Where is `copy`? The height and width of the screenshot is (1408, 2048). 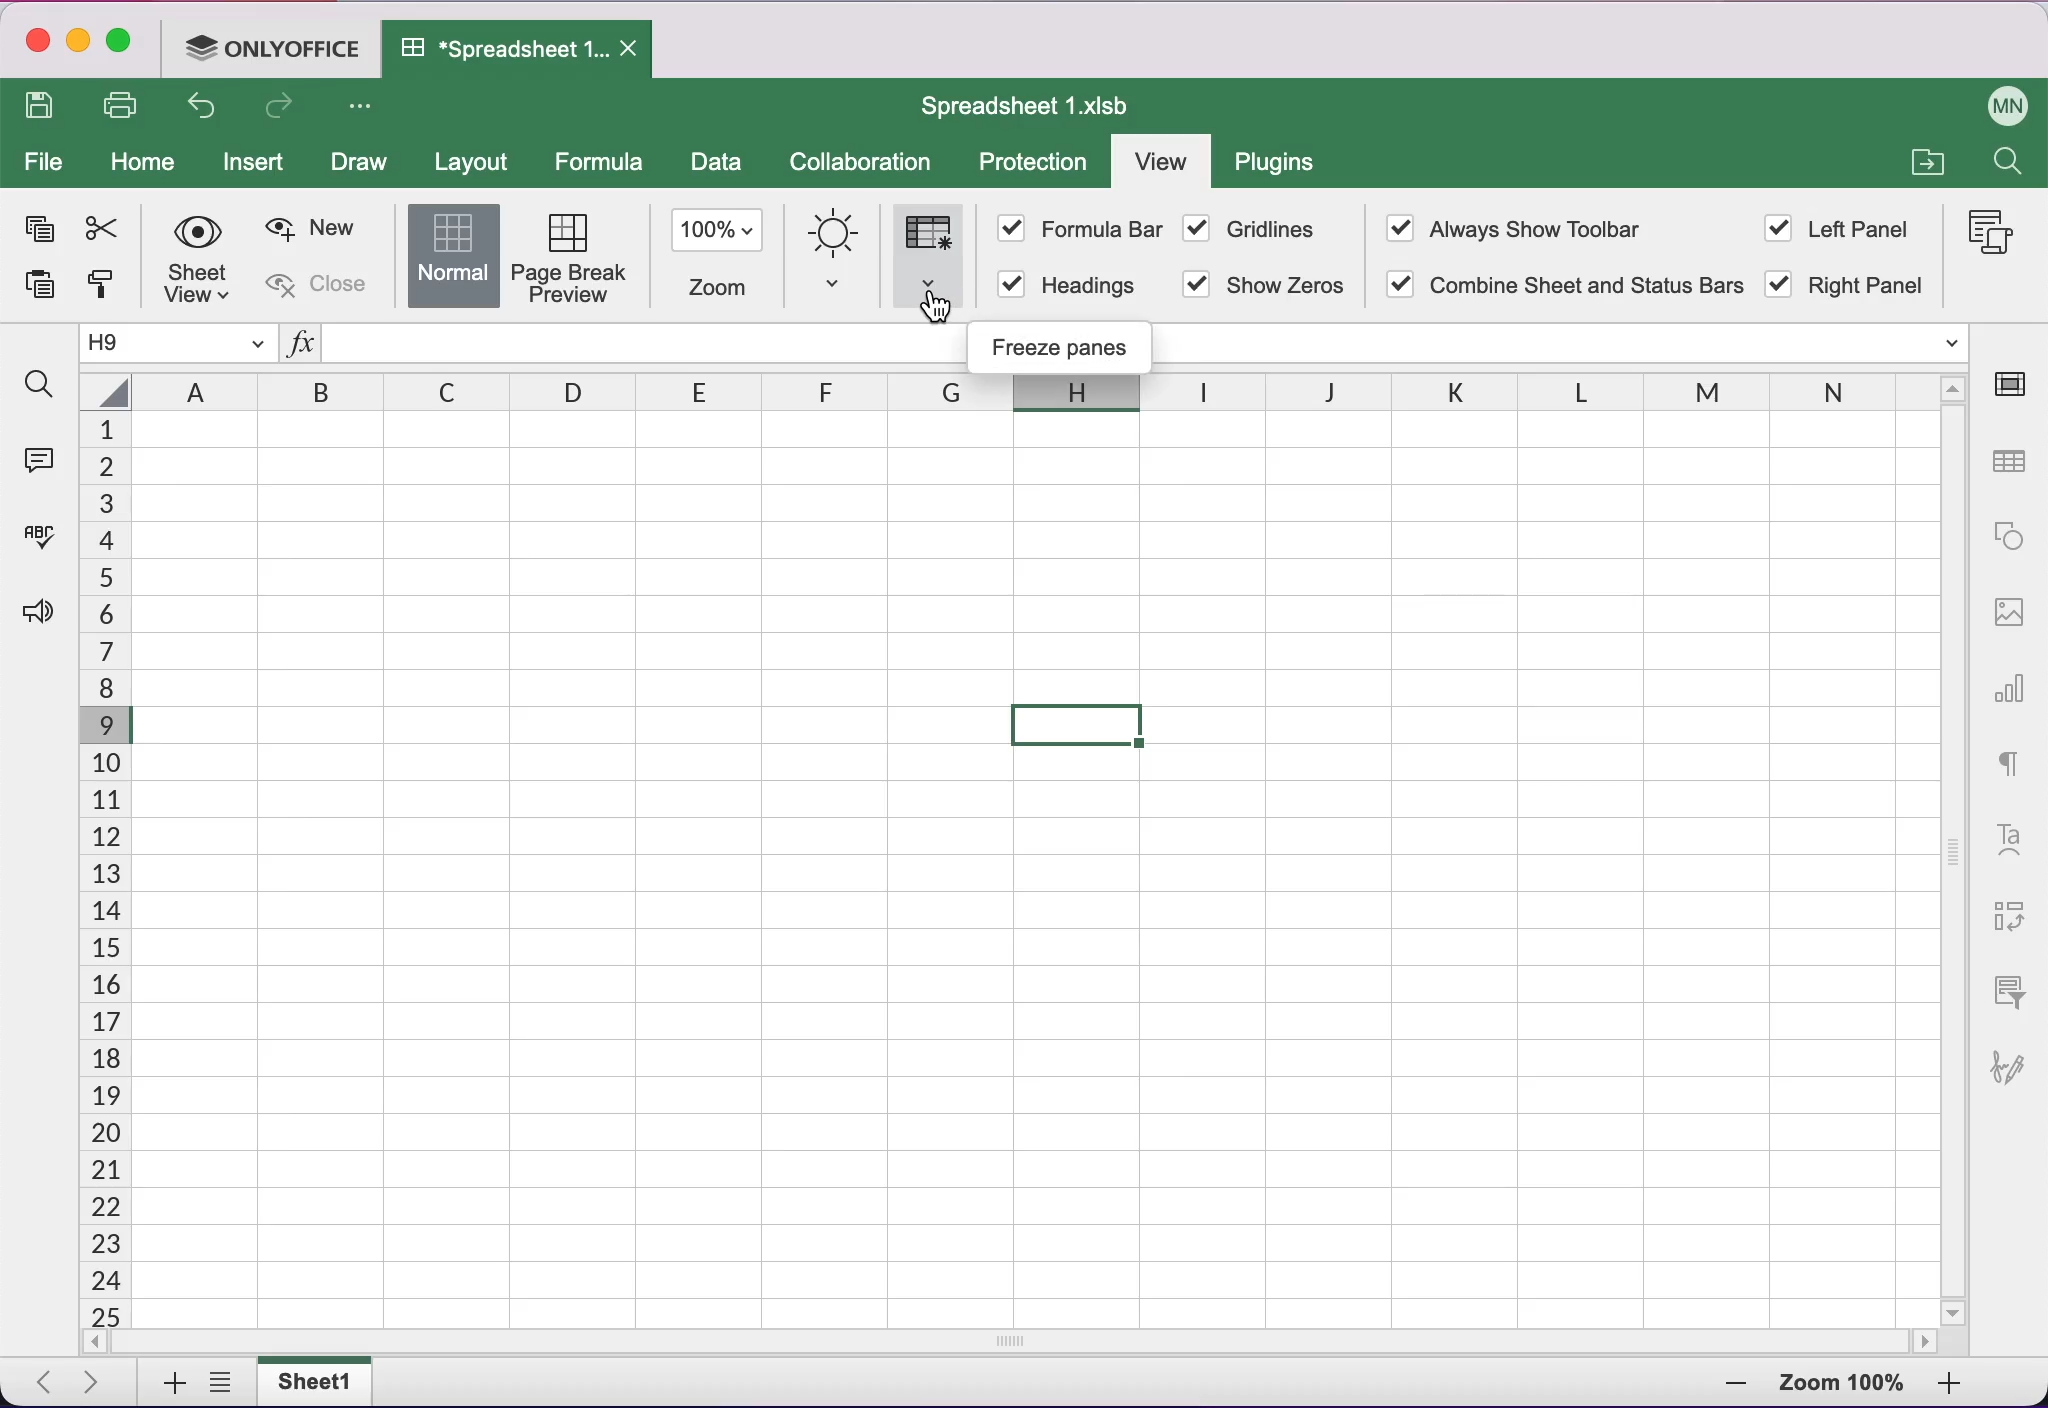
copy is located at coordinates (38, 224).